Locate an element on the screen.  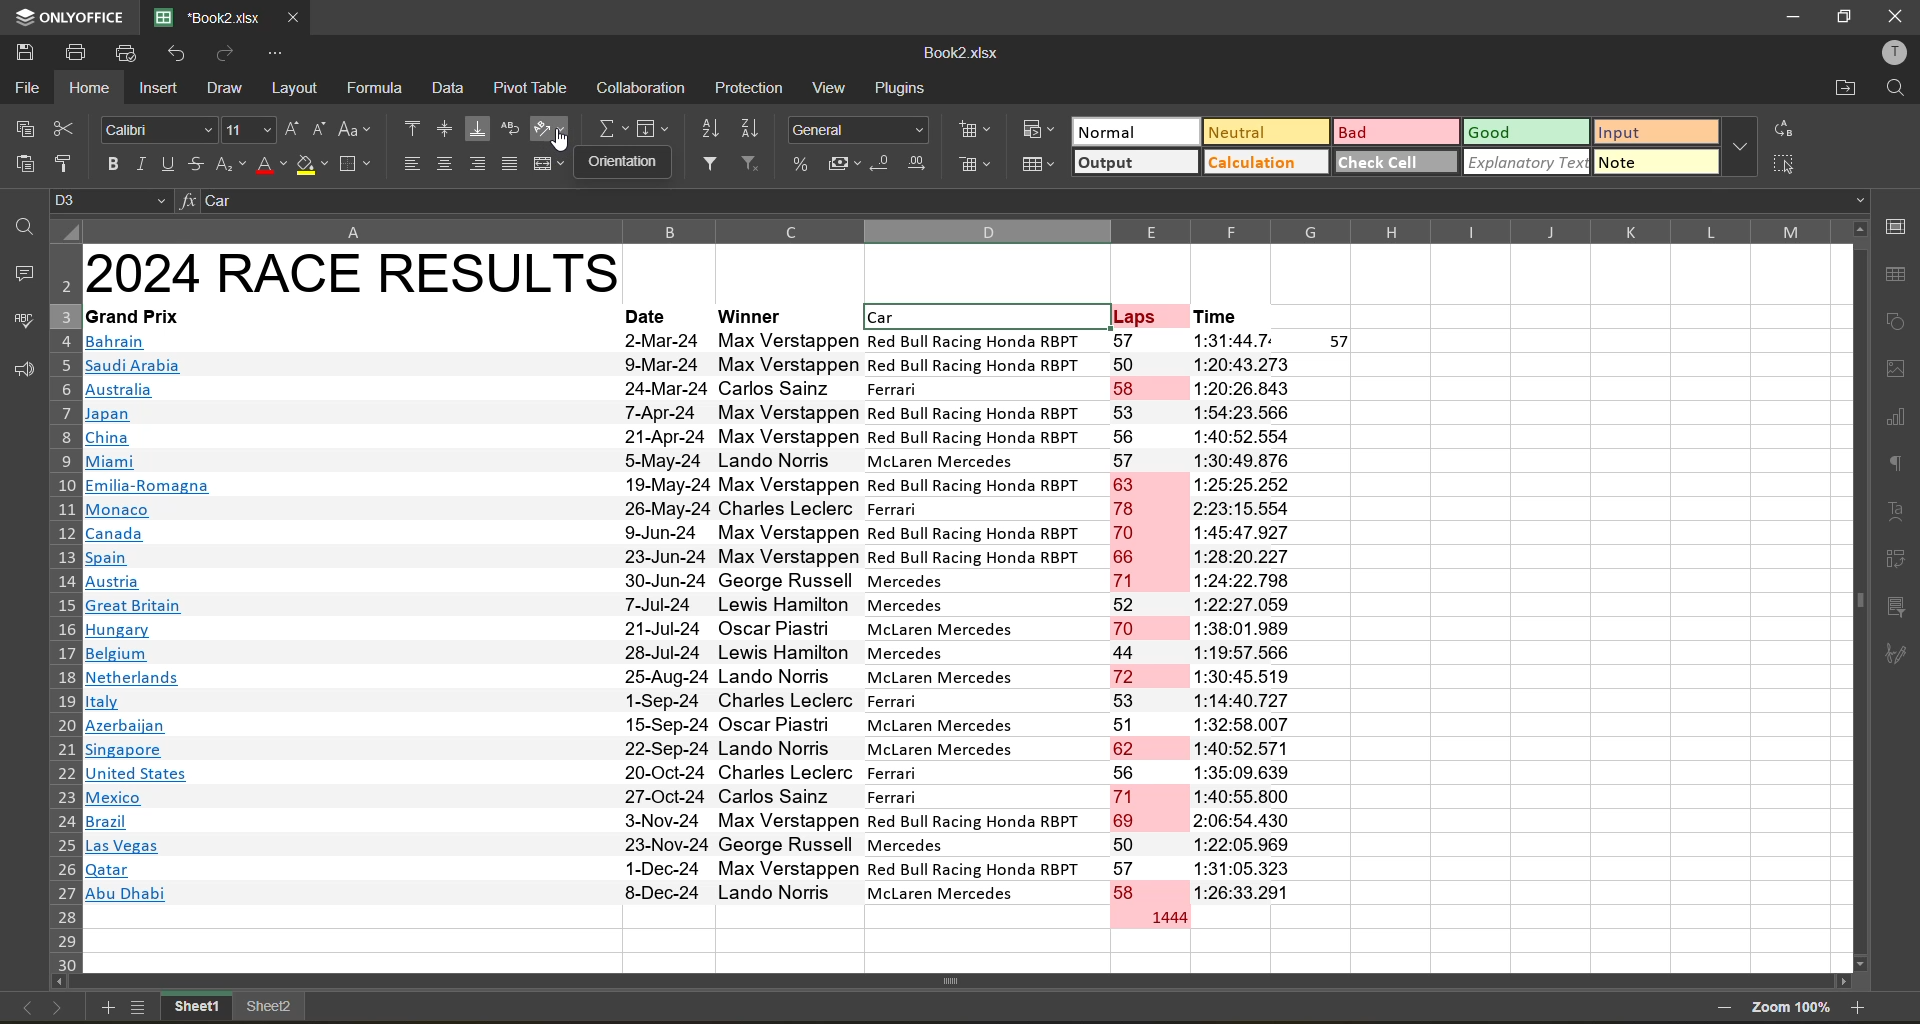
Heading is located at coordinates (358, 273).